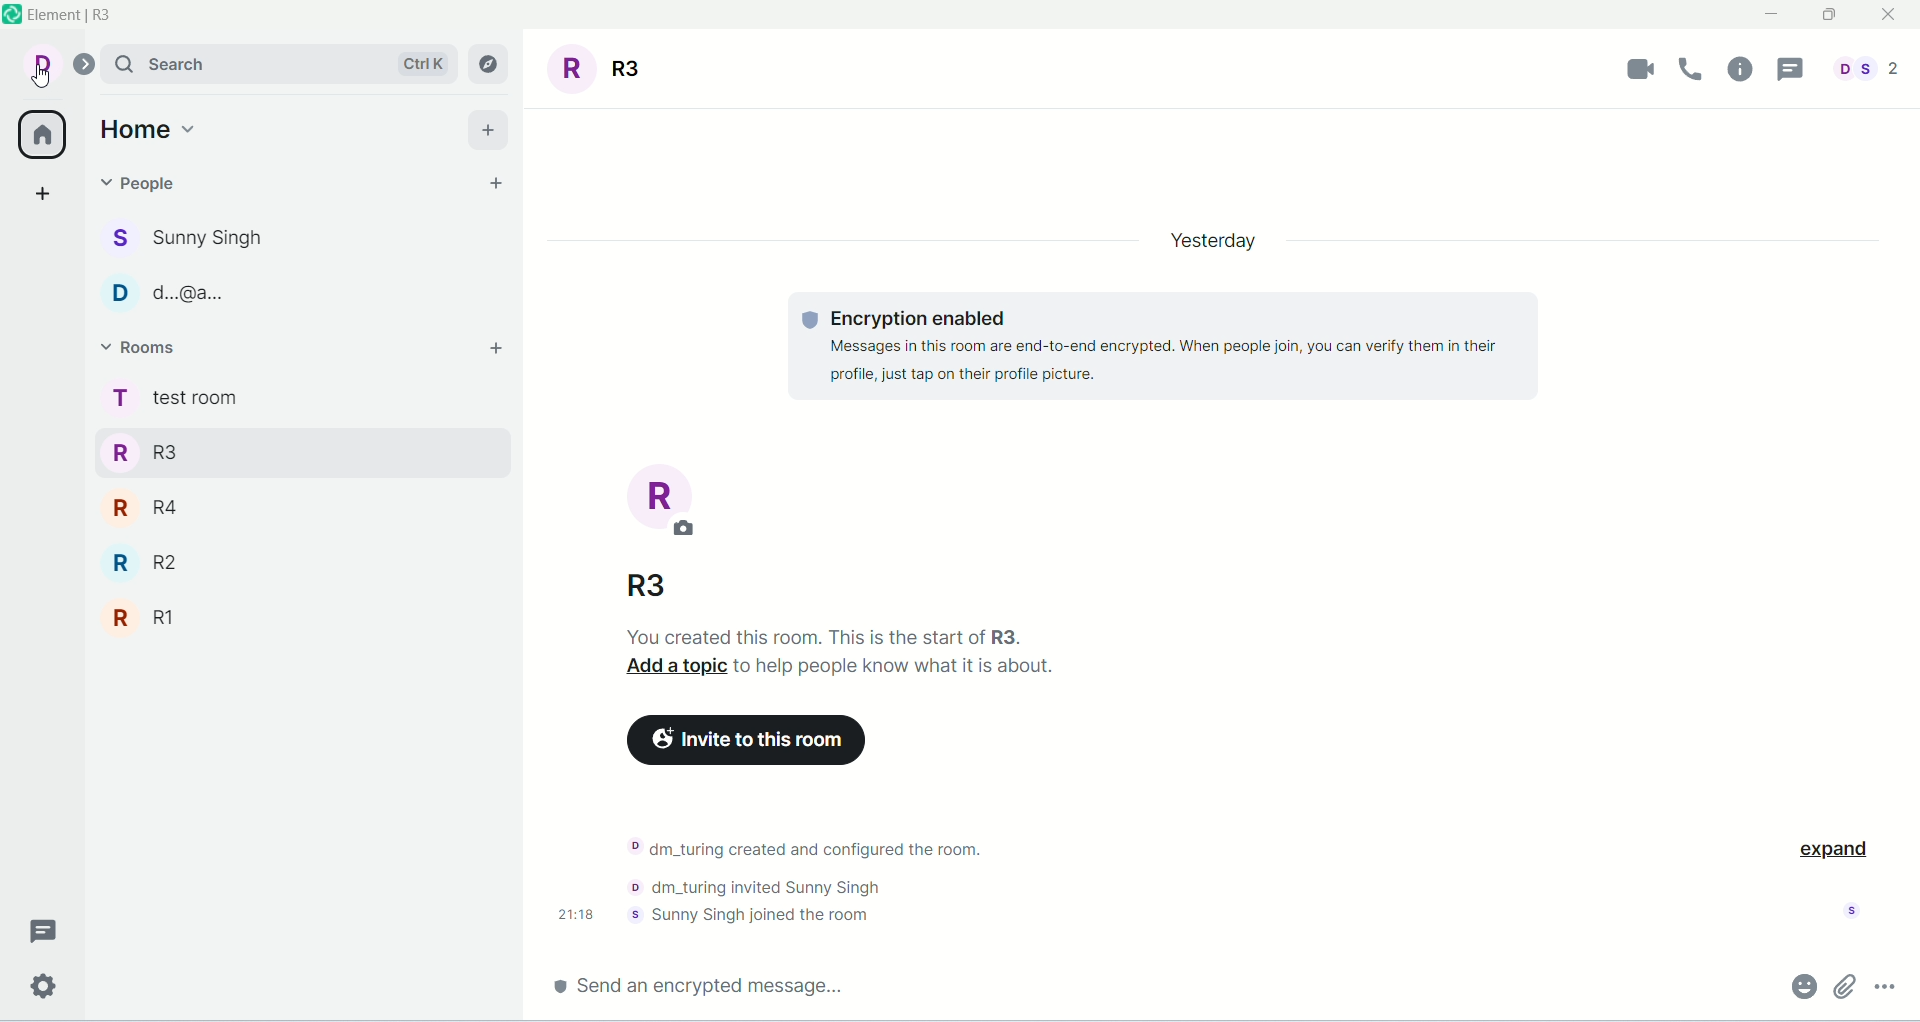 The image size is (1920, 1022). Describe the element at coordinates (12, 18) in the screenshot. I see `logo` at that location.